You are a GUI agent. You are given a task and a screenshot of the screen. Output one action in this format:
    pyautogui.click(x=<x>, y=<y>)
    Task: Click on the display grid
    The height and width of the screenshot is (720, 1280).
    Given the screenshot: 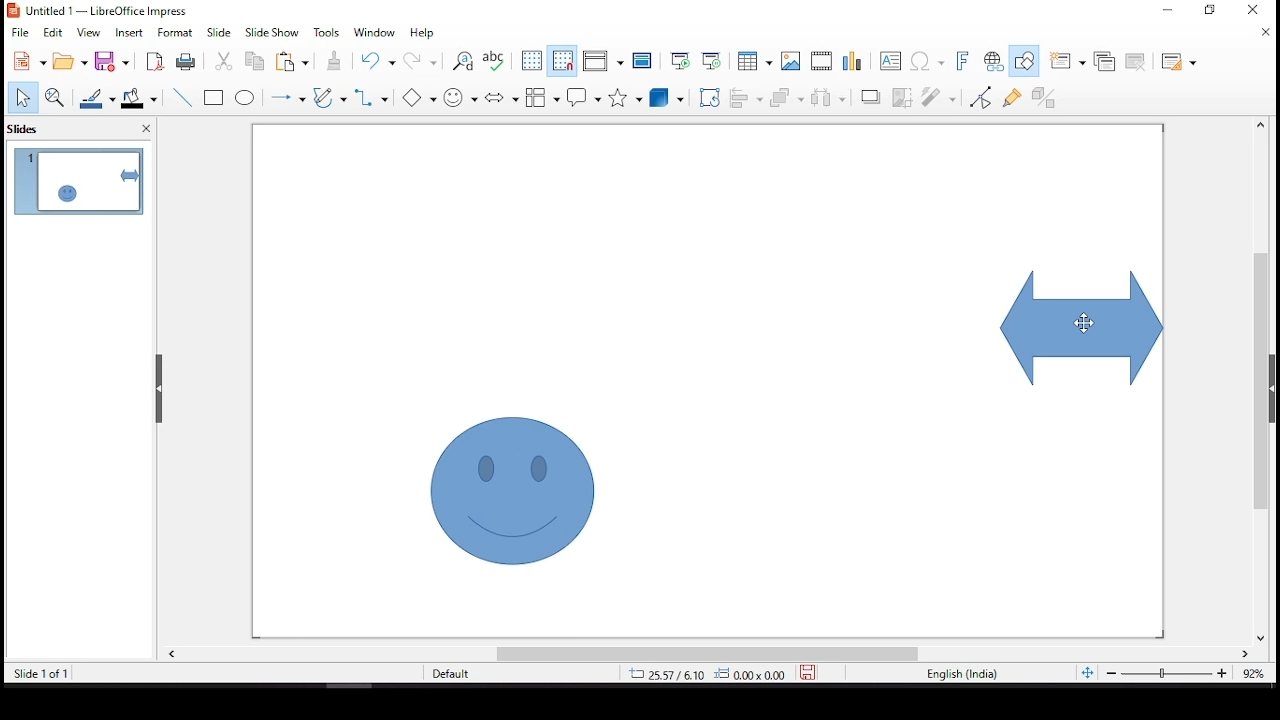 What is the action you would take?
    pyautogui.click(x=531, y=59)
    